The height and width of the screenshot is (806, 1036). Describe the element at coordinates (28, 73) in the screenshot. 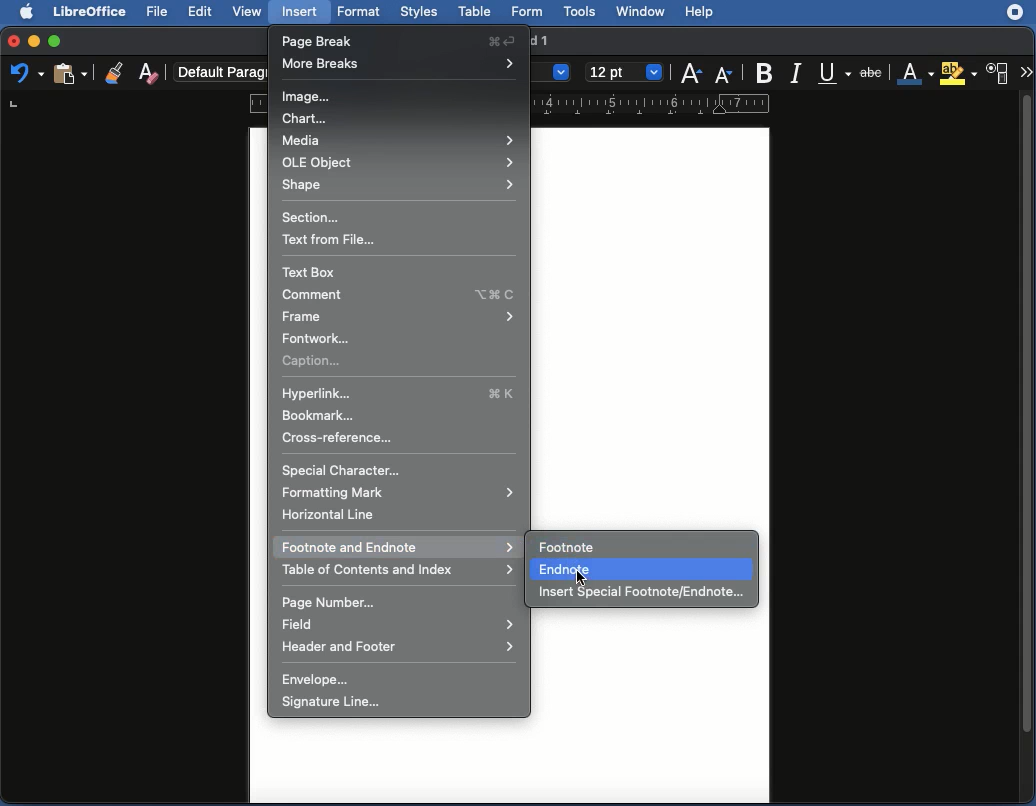

I see `Undo` at that location.